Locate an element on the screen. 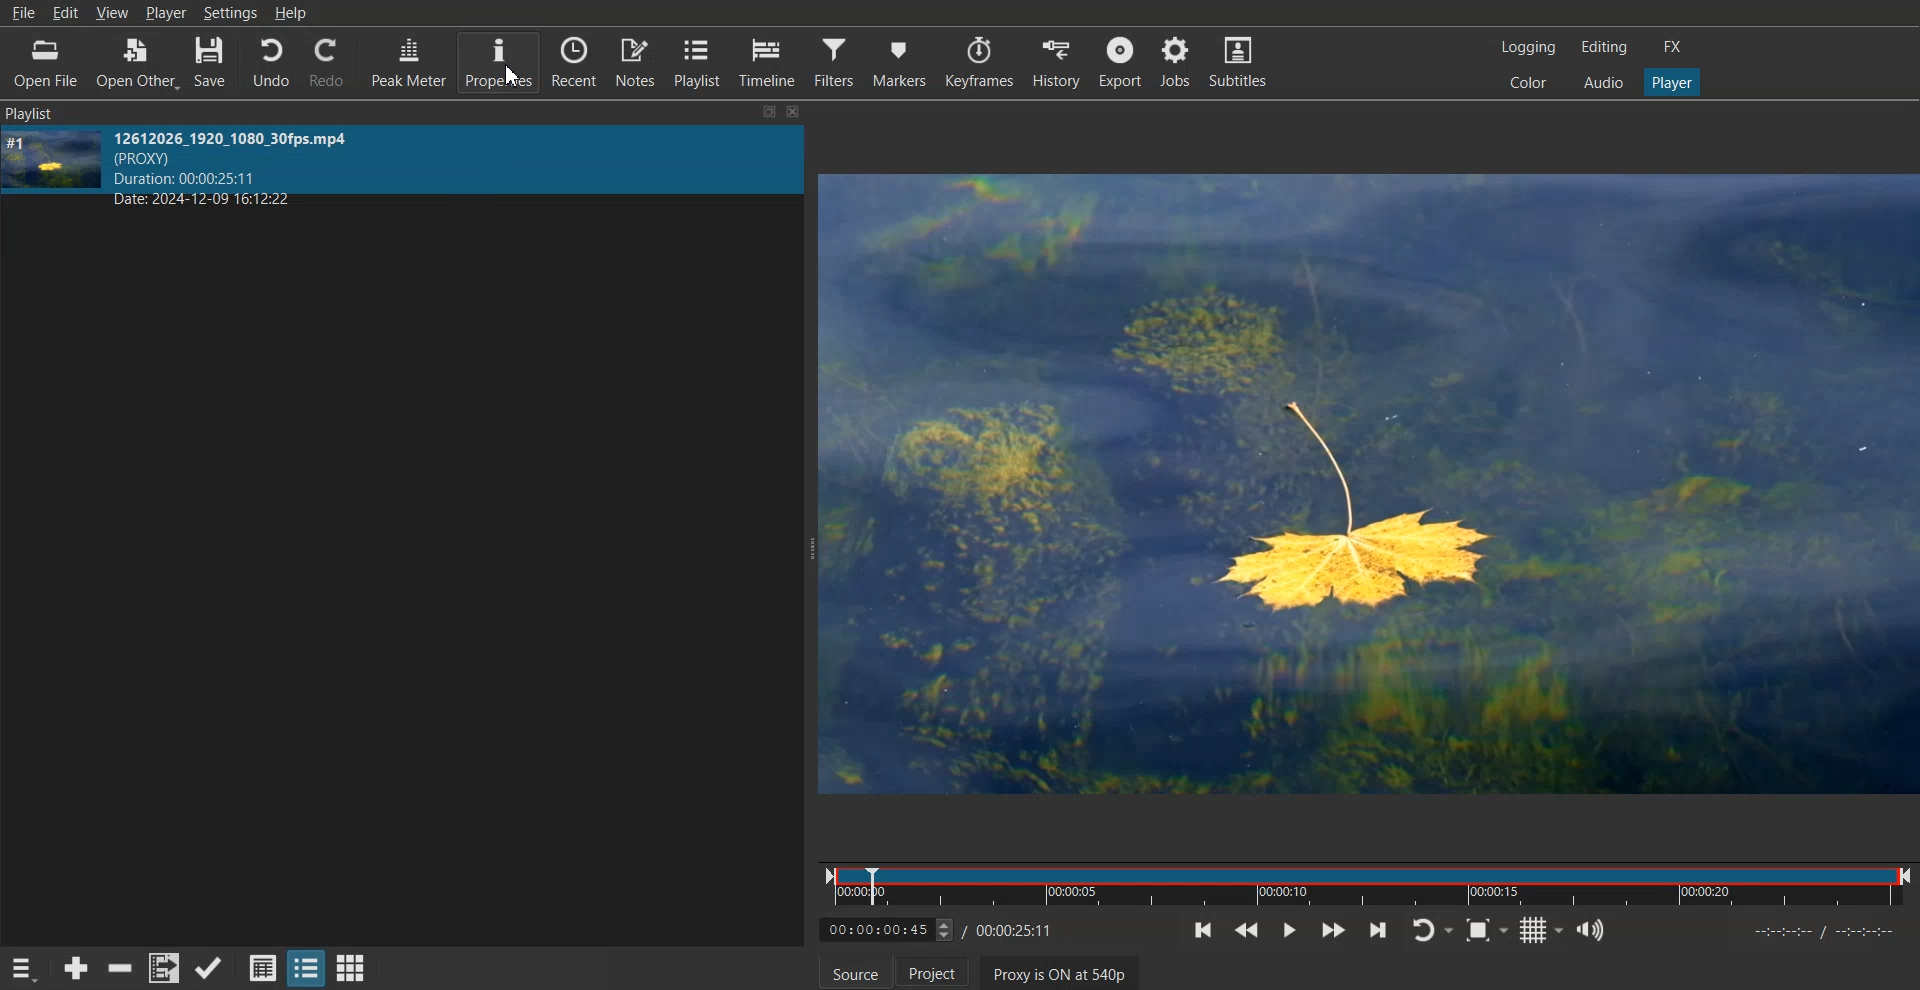 This screenshot has width=1920, height=990. Help is located at coordinates (291, 13).